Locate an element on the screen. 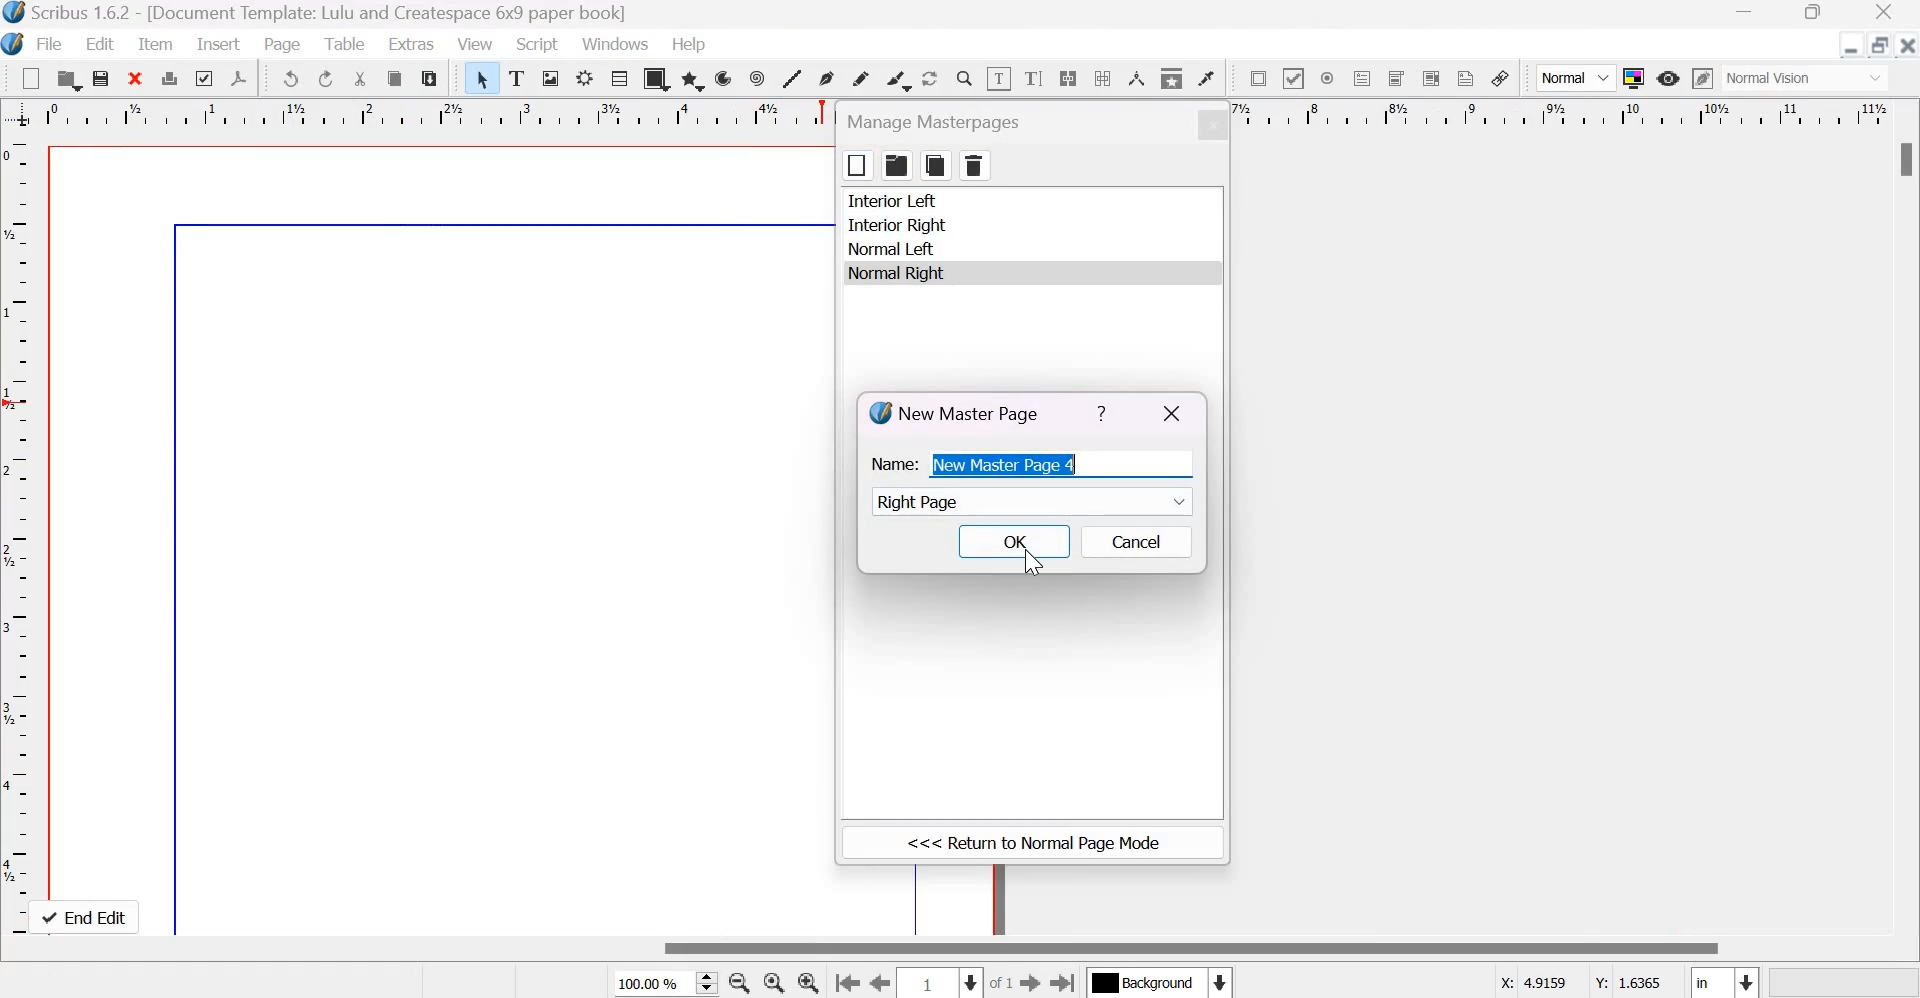 This screenshot has height=998, width=1920. View is located at coordinates (474, 43).